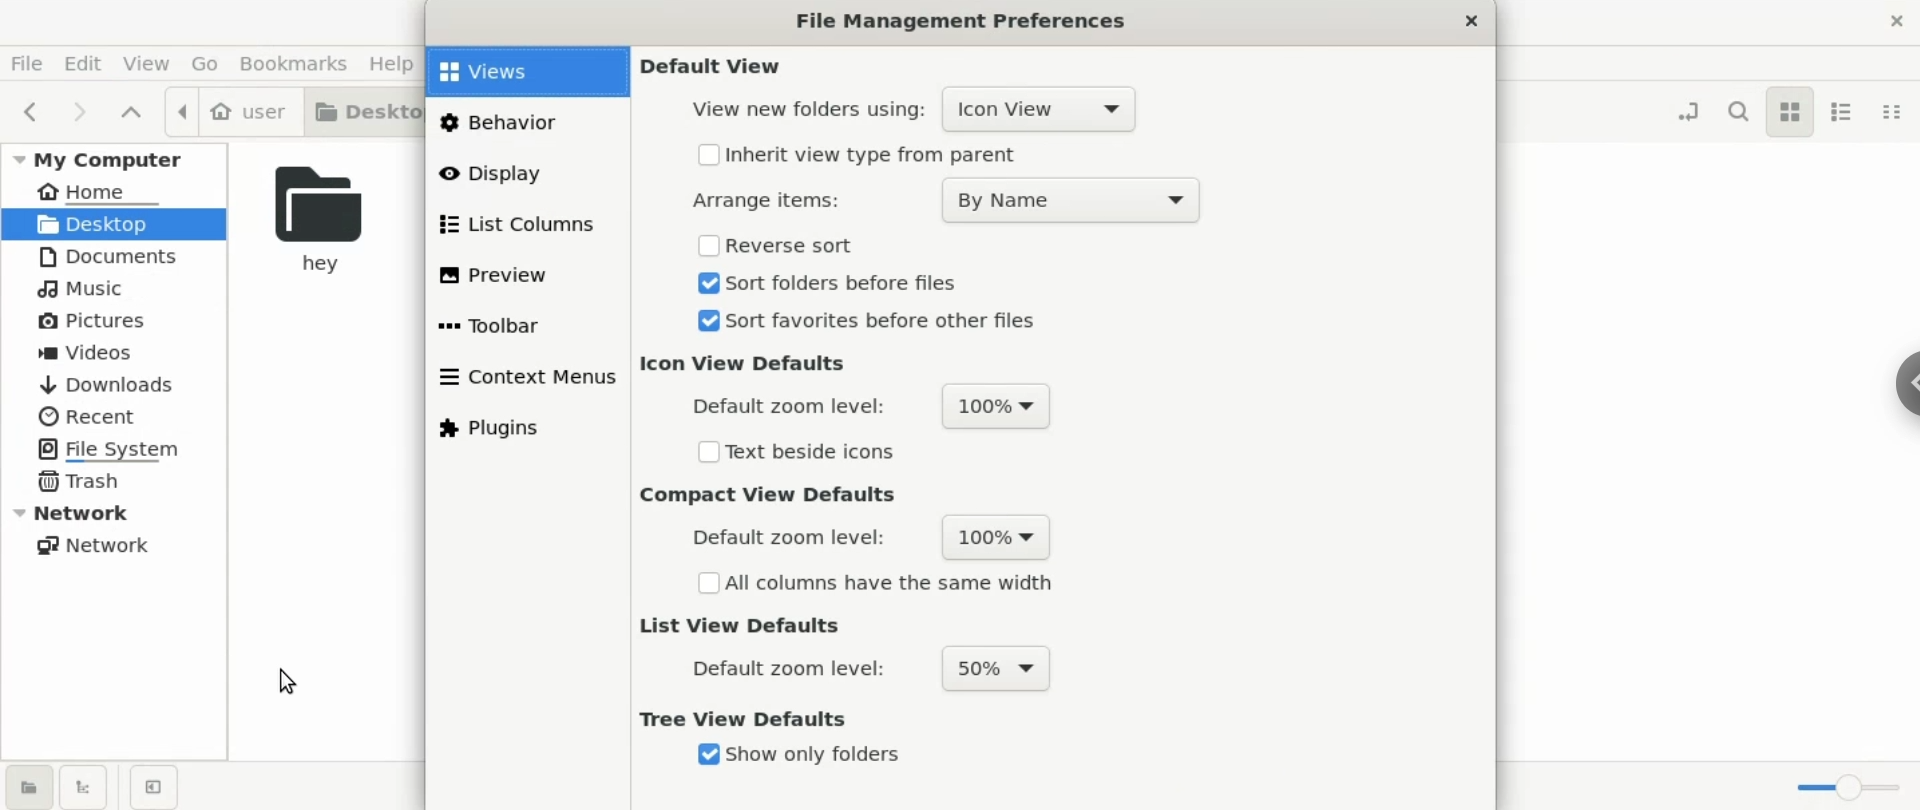  What do you see at coordinates (1904, 384) in the screenshot?
I see `chrome options` at bounding box center [1904, 384].